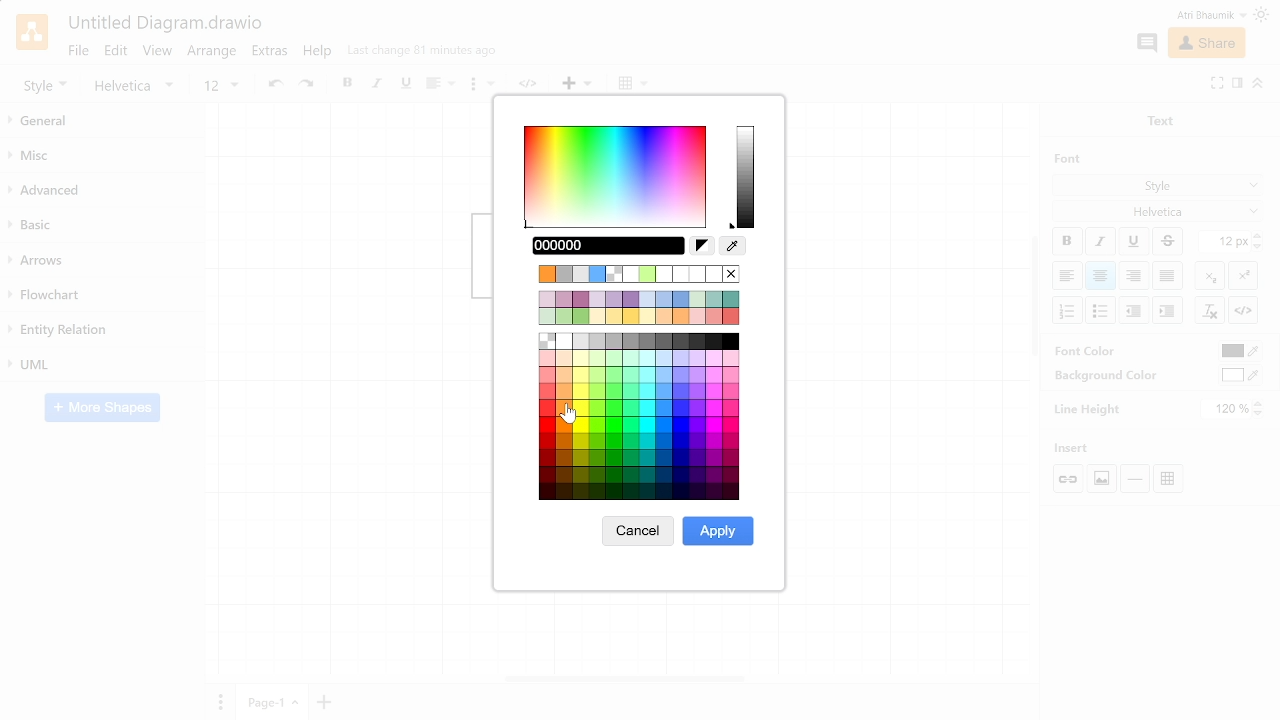 The image size is (1280, 720). I want to click on UML, so click(102, 363).